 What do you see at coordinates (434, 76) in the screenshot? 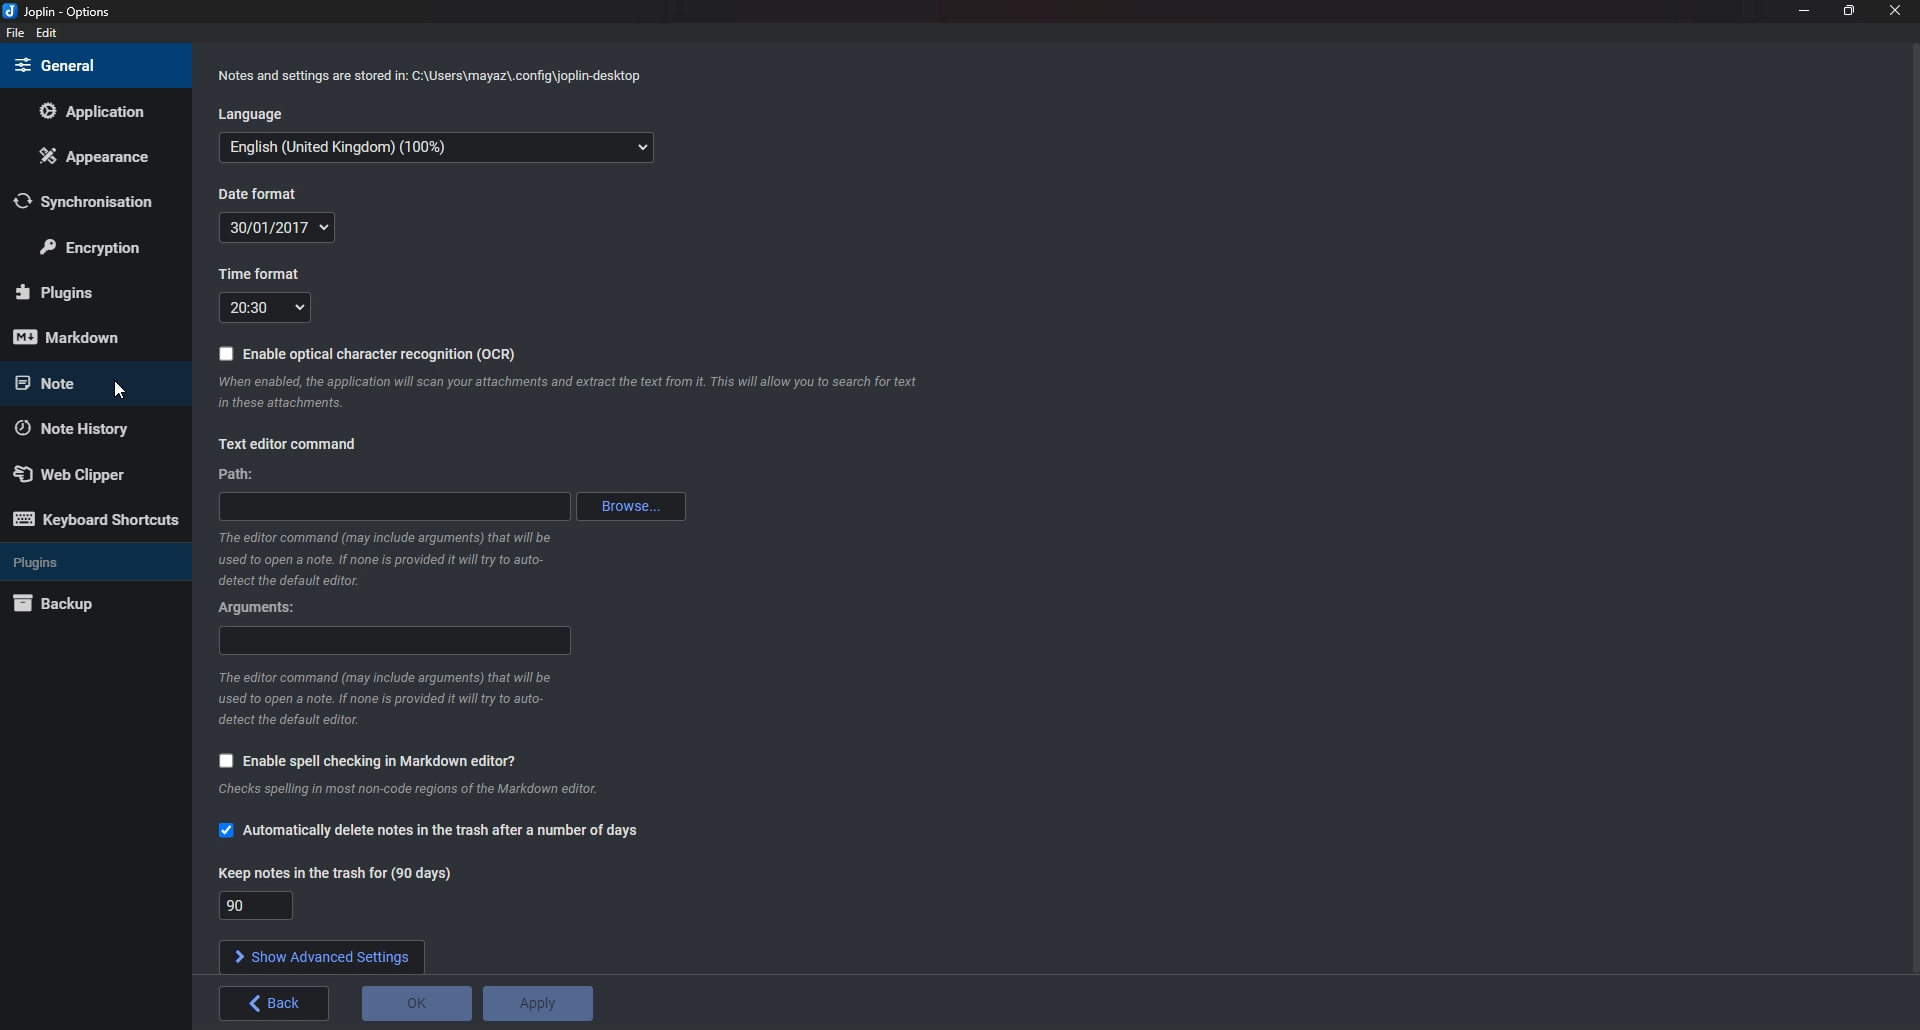
I see `Notes and settings are stored in: C:\Users\mayaz\.config\joplin-desktop` at bounding box center [434, 76].